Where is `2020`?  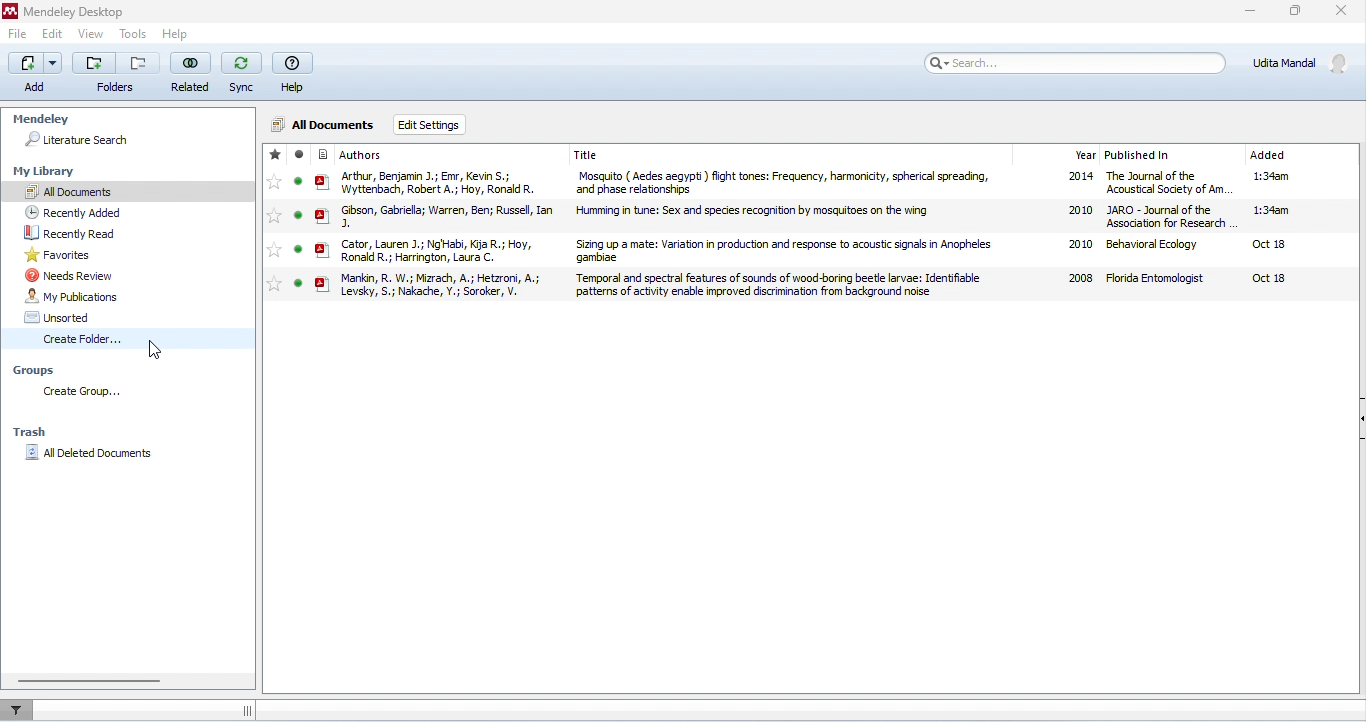
2020 is located at coordinates (1083, 244).